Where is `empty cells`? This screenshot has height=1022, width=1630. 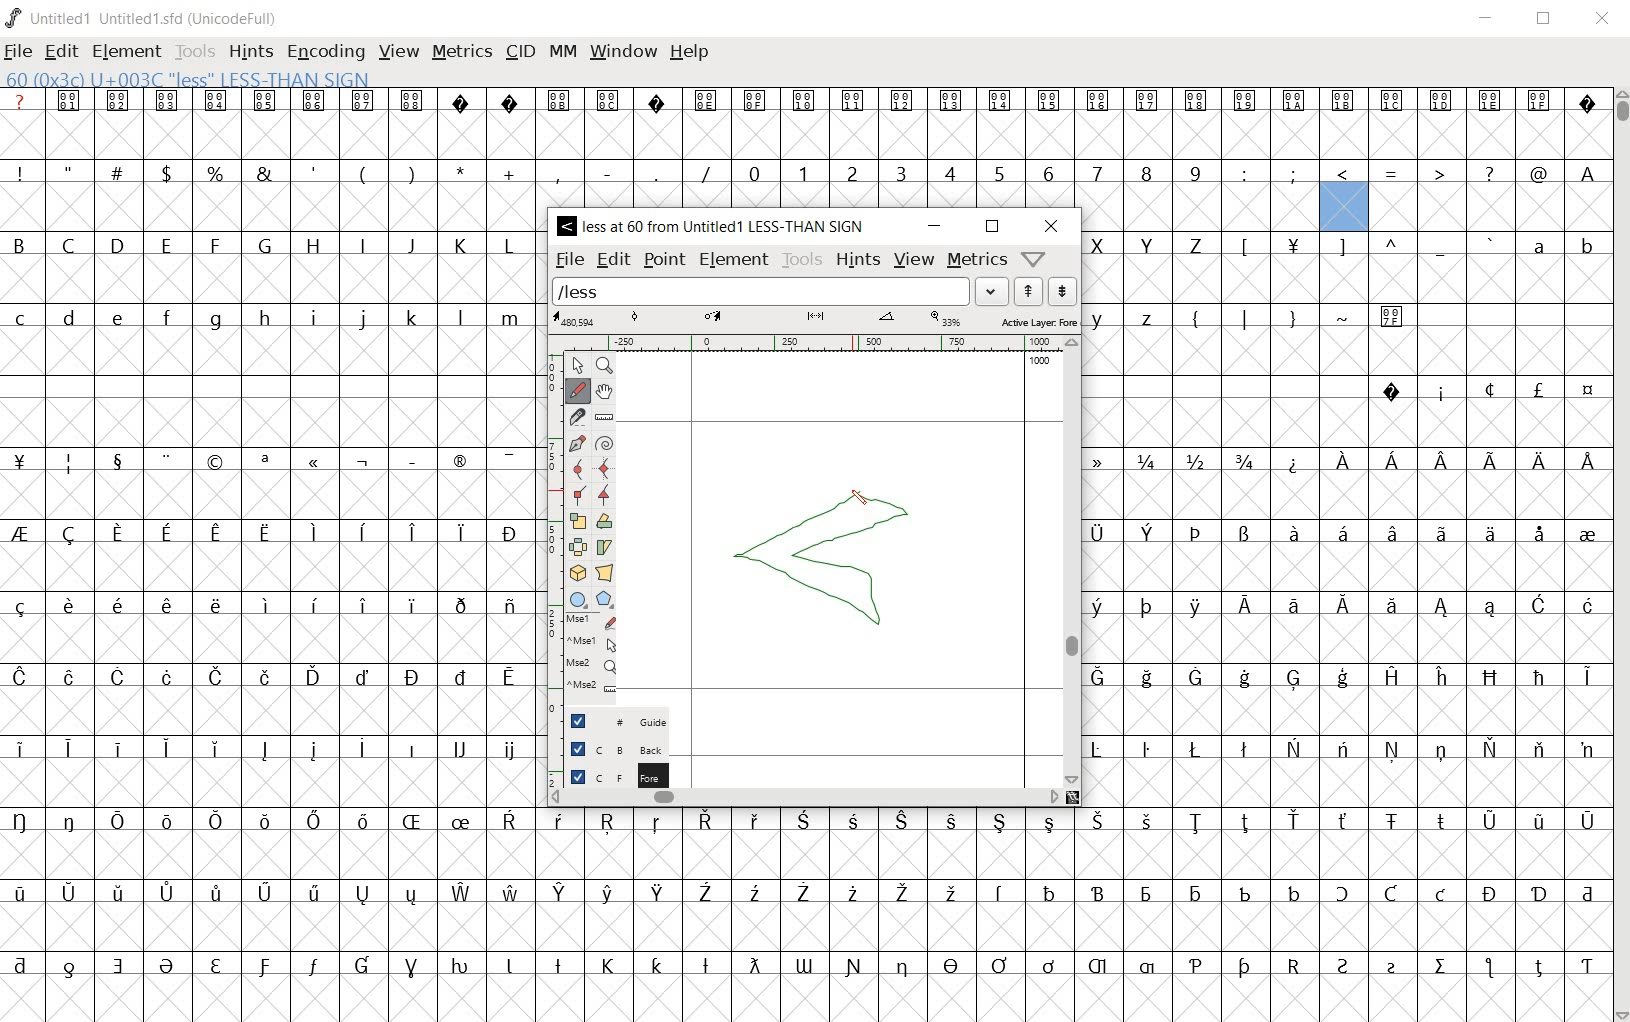 empty cells is located at coordinates (277, 568).